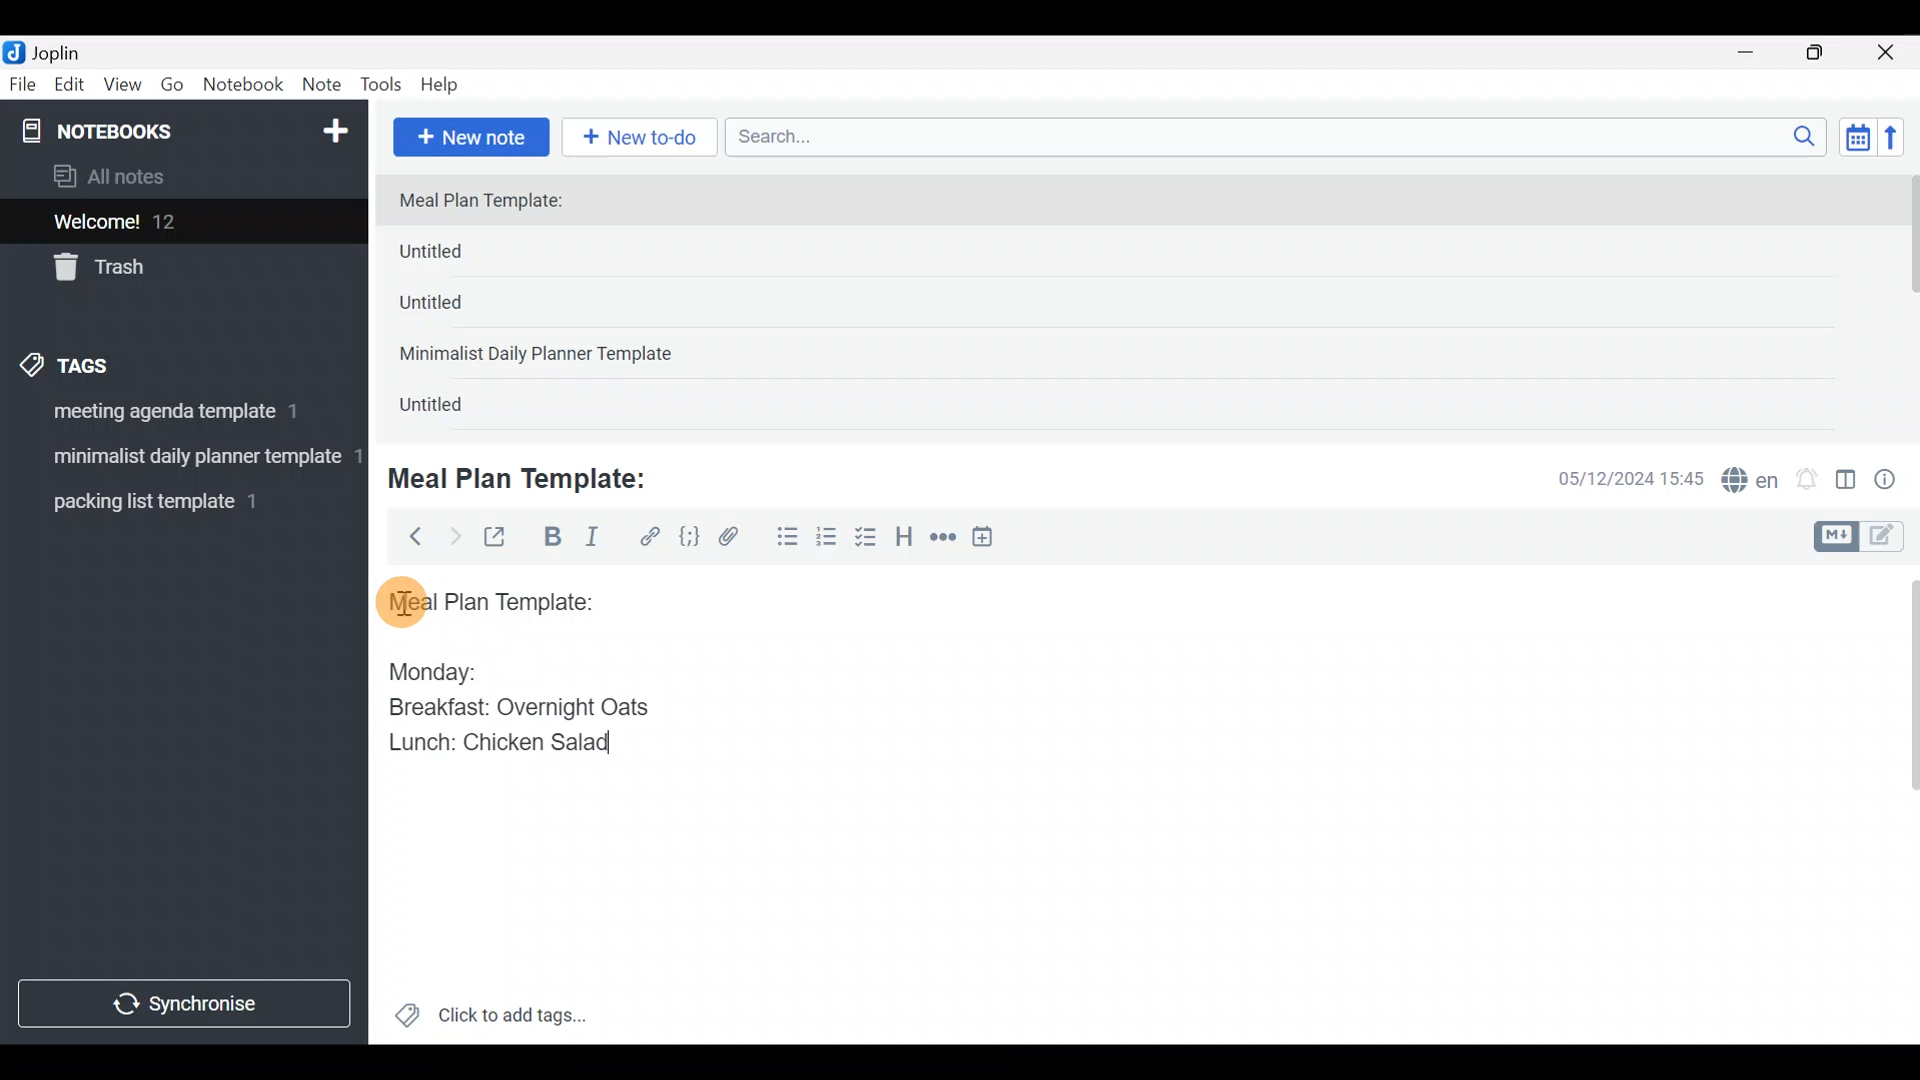 The image size is (1920, 1080). Describe the element at coordinates (1894, 481) in the screenshot. I see `Note properties` at that location.